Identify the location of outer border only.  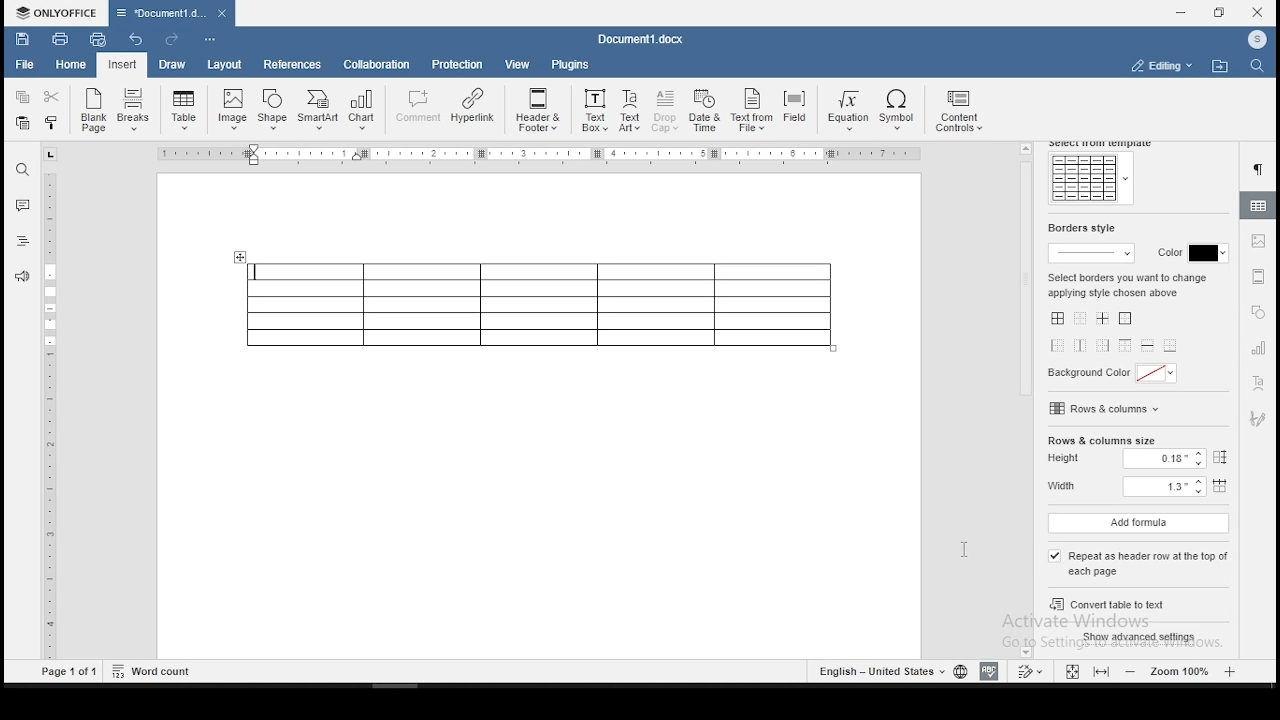
(1128, 319).